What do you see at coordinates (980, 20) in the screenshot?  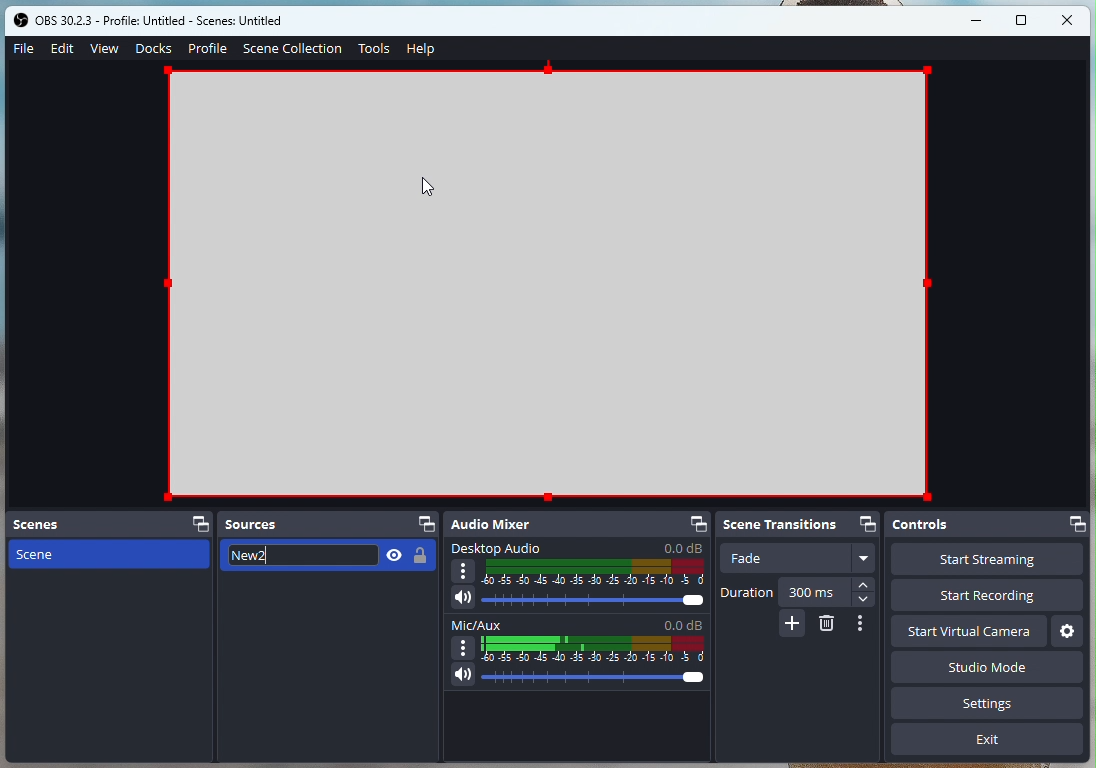 I see `minimise` at bounding box center [980, 20].